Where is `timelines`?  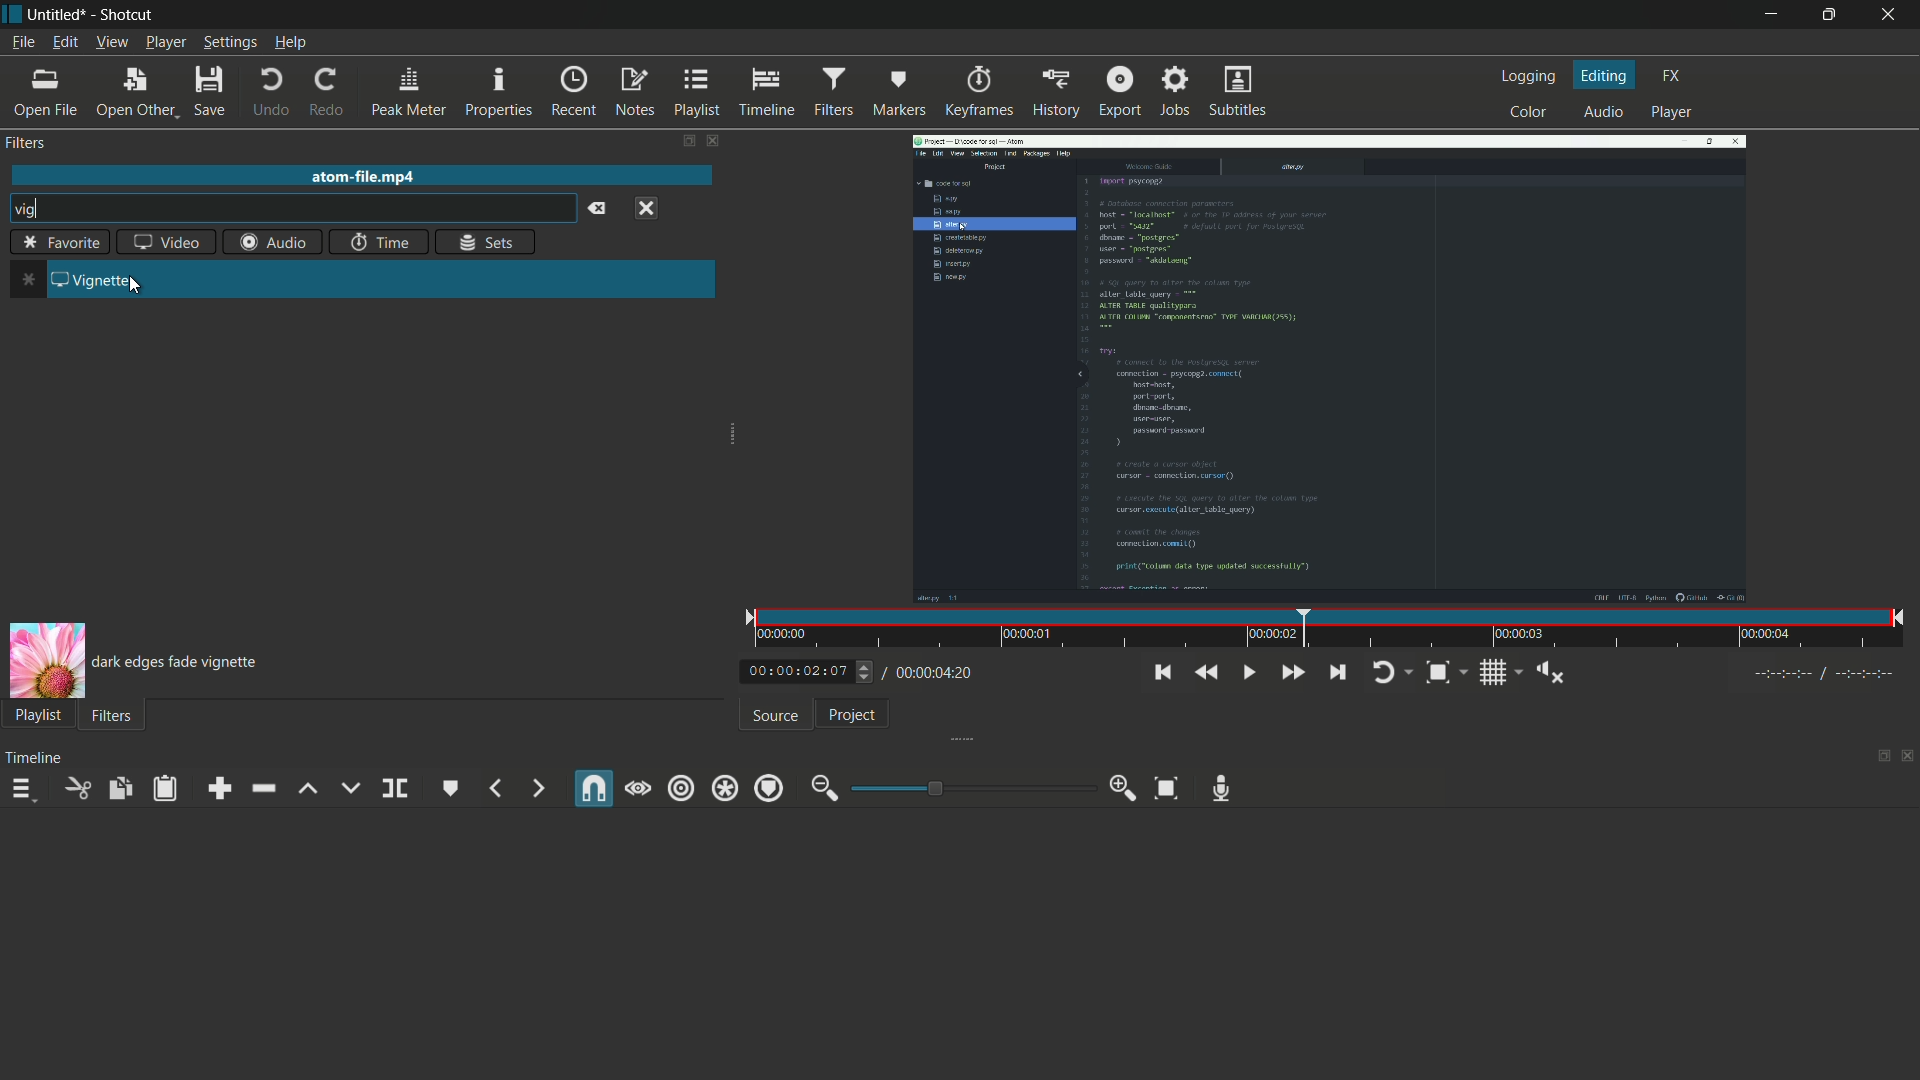 timelines is located at coordinates (766, 94).